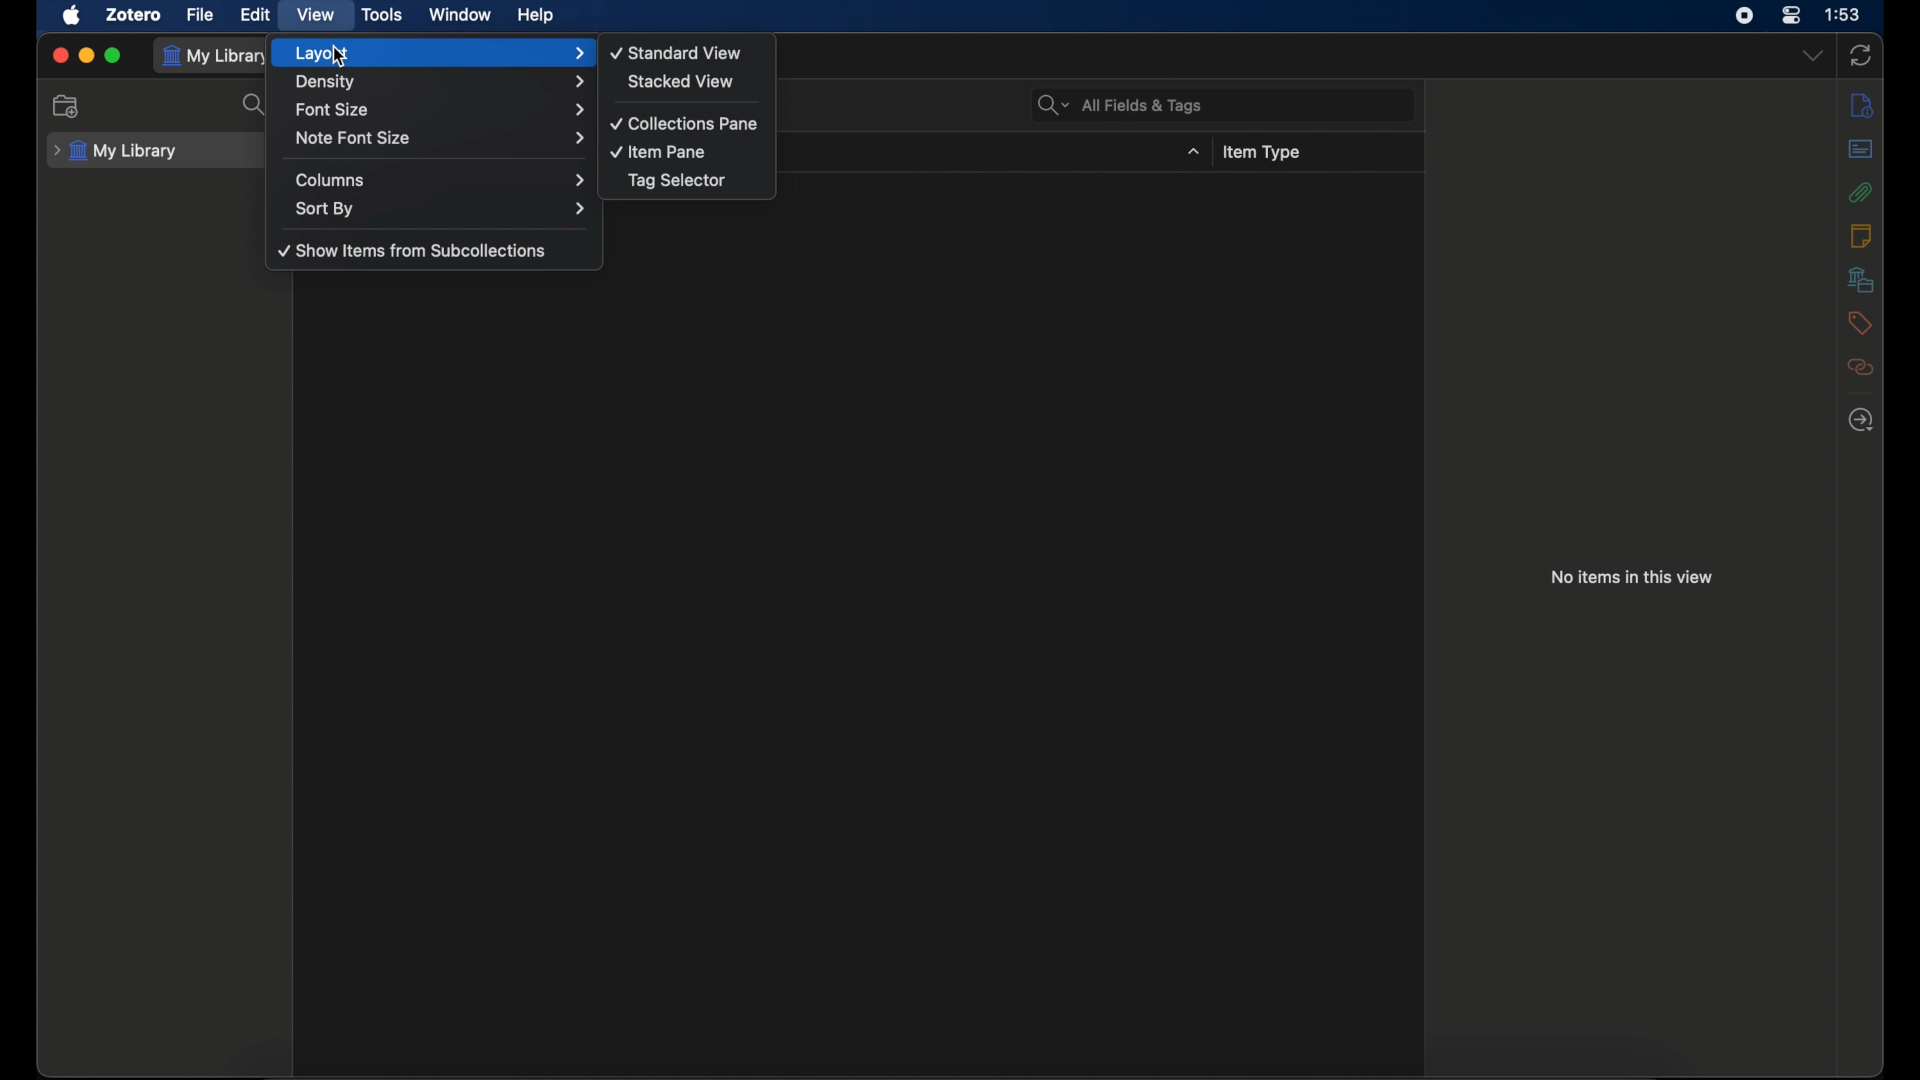  Describe the element at coordinates (115, 151) in the screenshot. I see `my library` at that location.